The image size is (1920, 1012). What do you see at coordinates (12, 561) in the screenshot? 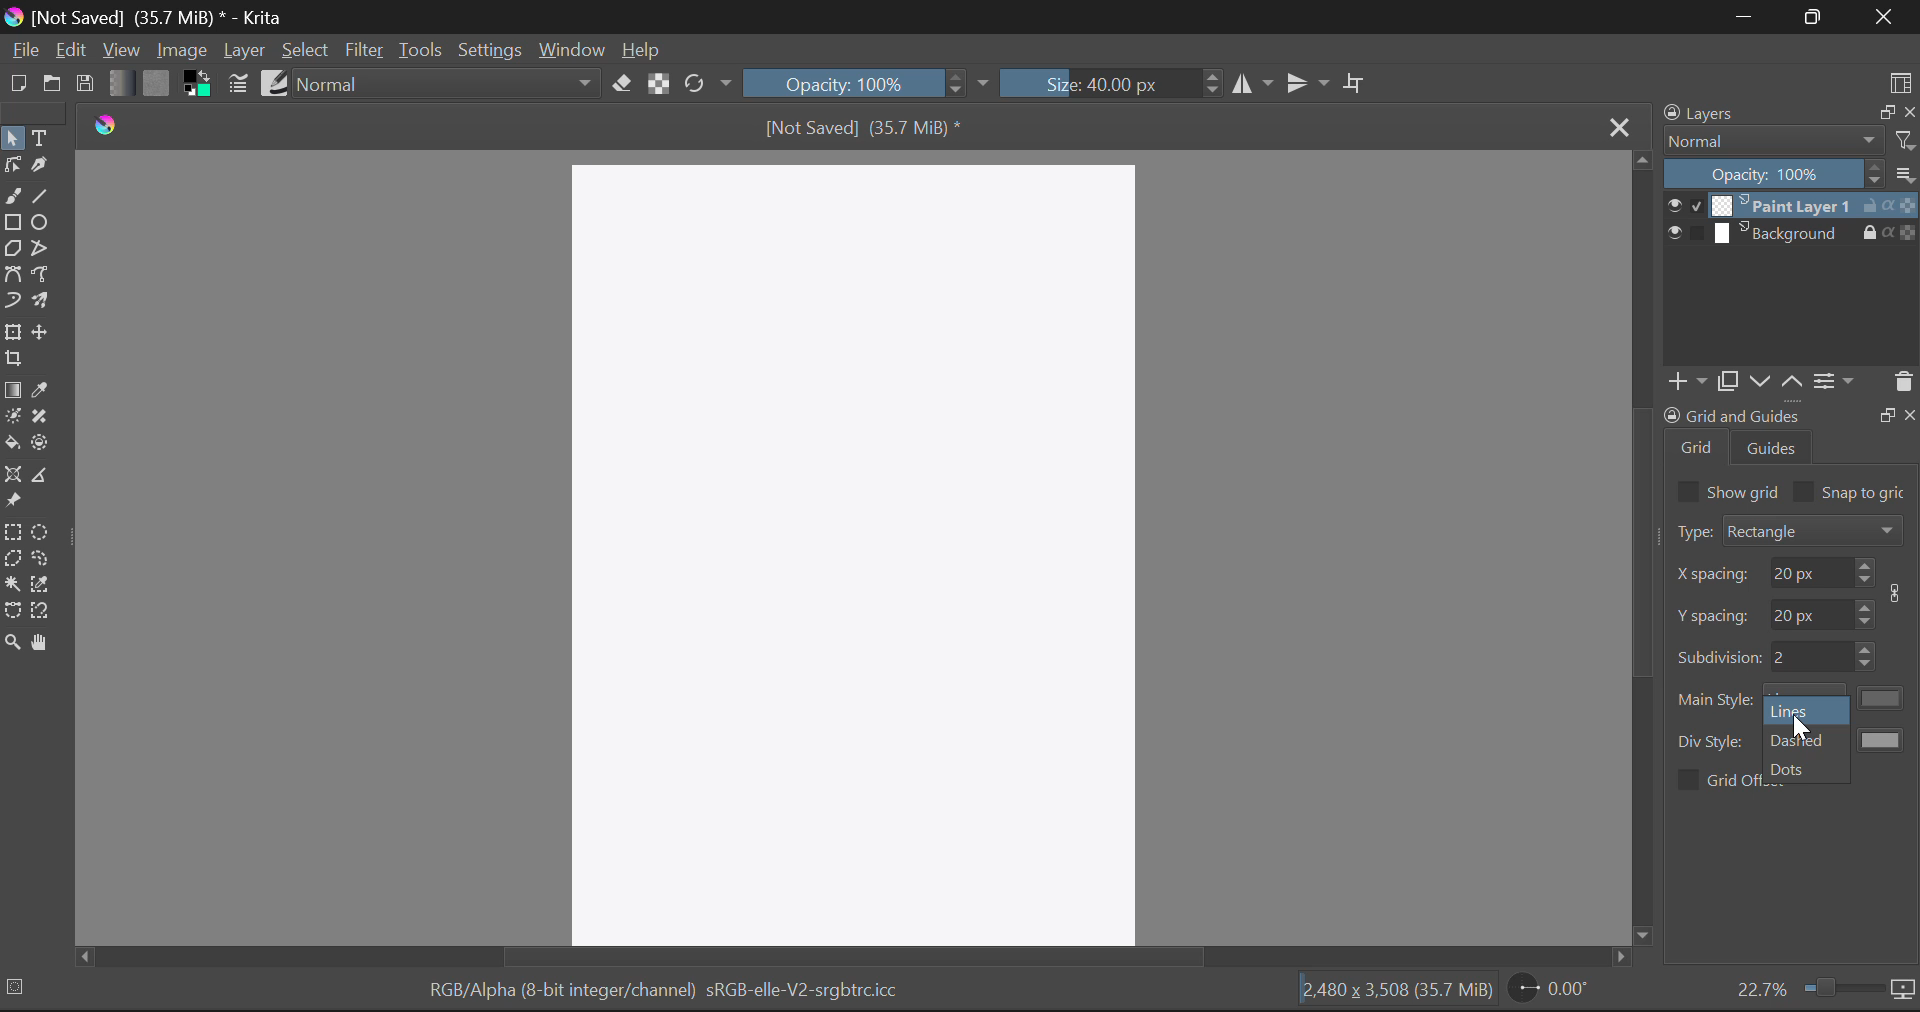
I see `Polygon Selection` at bounding box center [12, 561].